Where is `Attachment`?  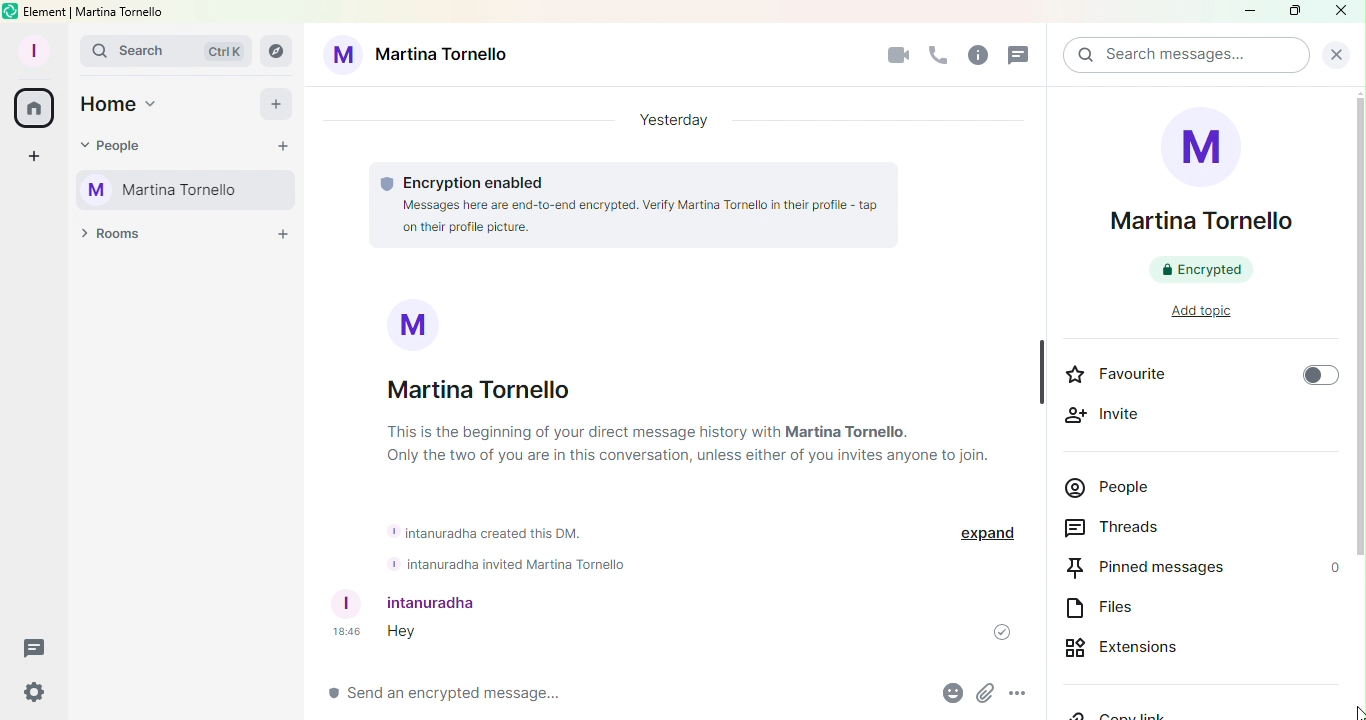
Attachment is located at coordinates (984, 693).